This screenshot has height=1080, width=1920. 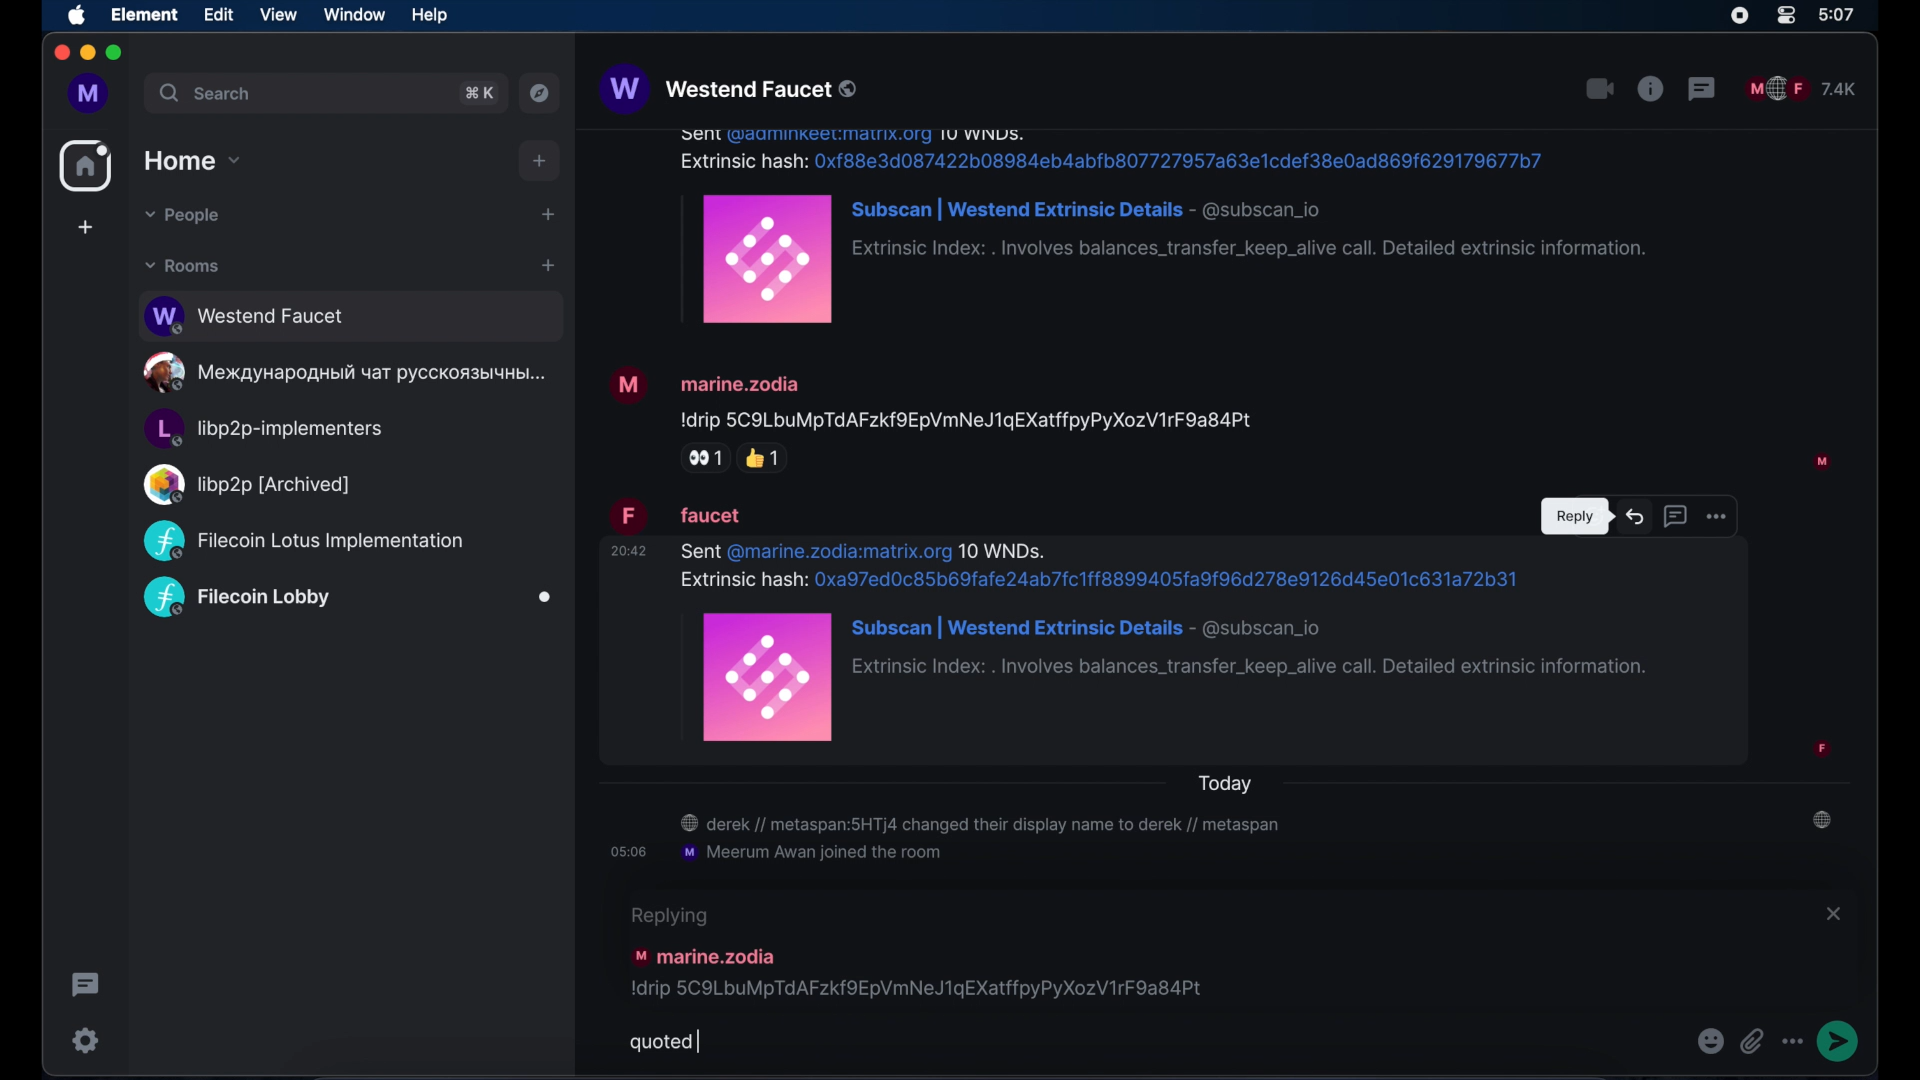 I want to click on westend faucet public room name, so click(x=729, y=91).